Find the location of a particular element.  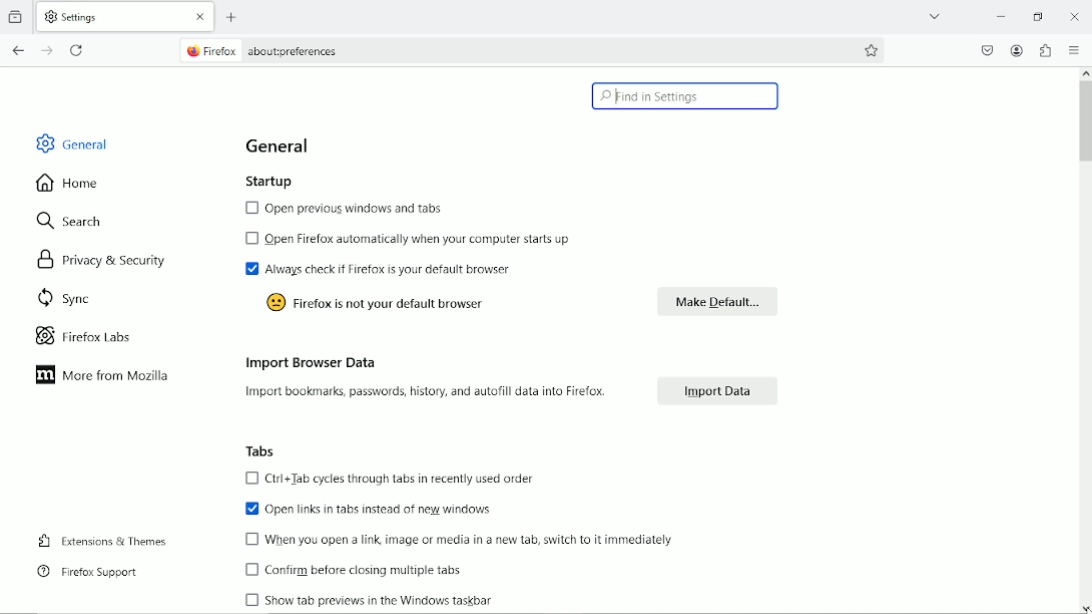

extensions & themes is located at coordinates (102, 542).